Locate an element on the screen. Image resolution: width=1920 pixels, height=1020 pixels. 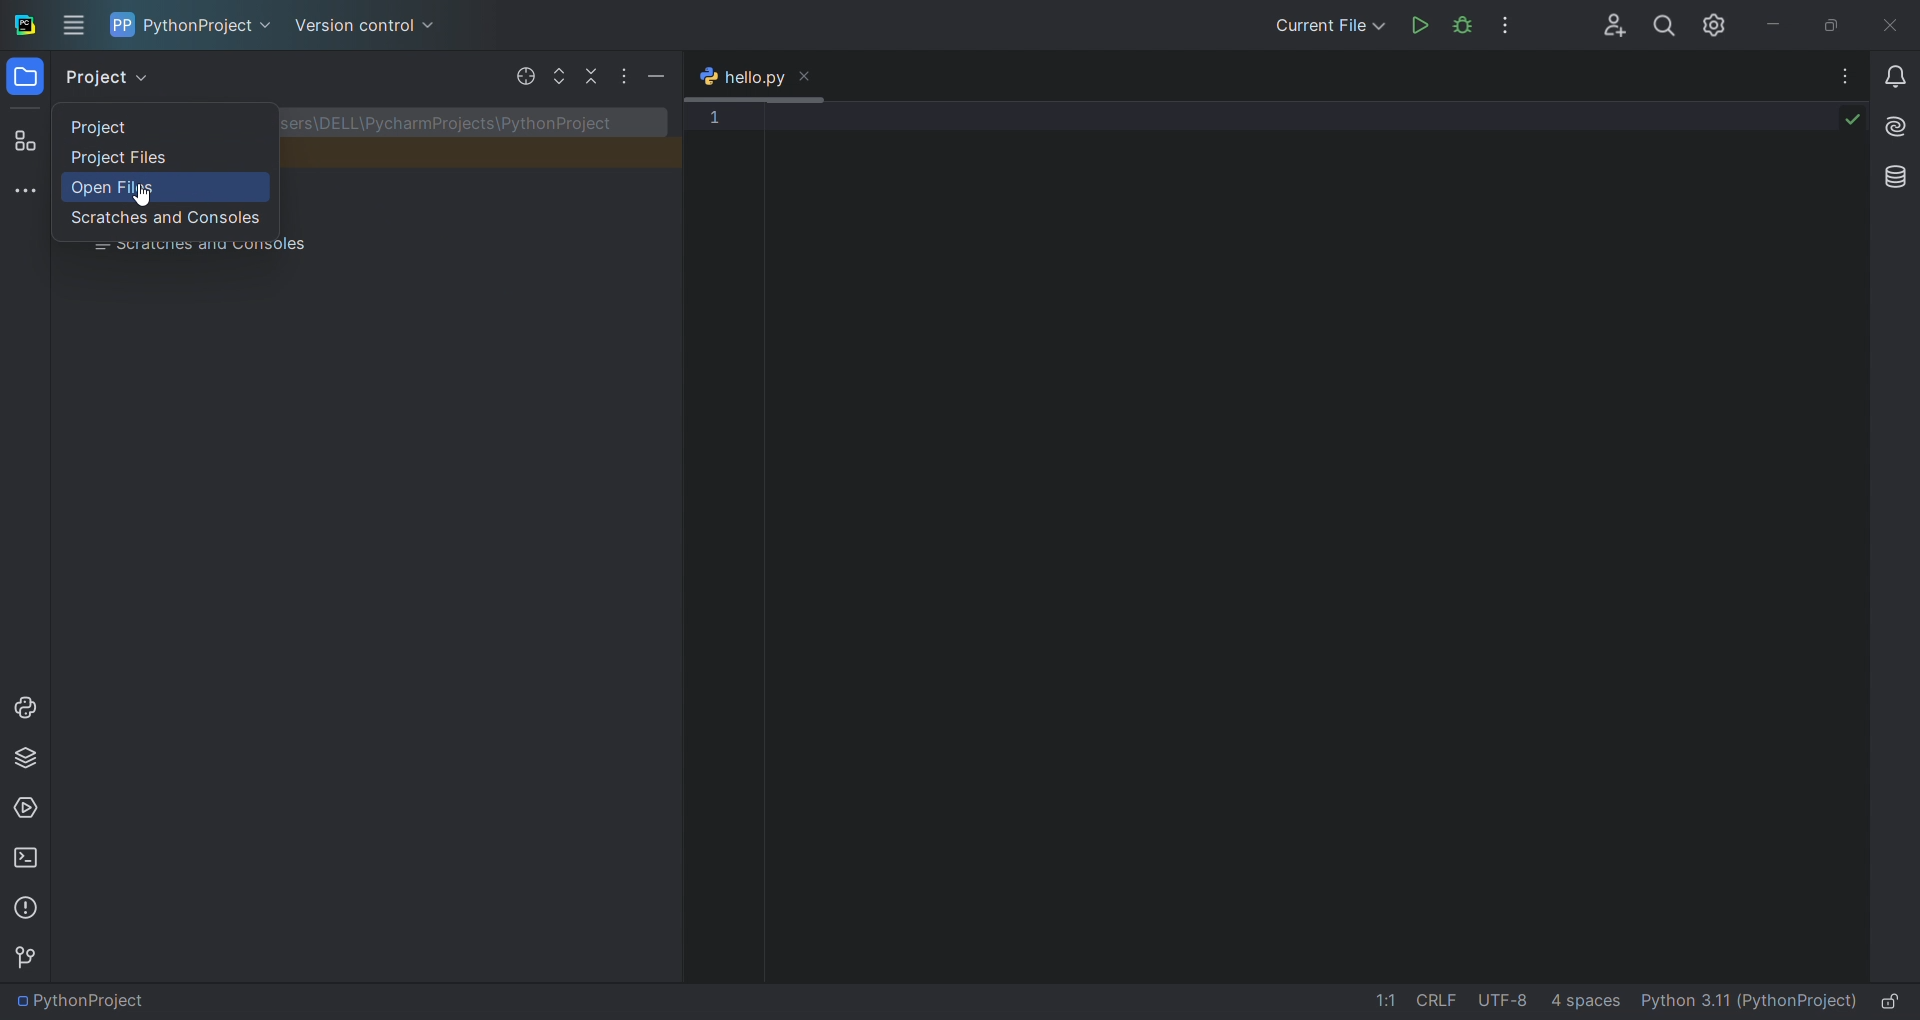
python package is located at coordinates (26, 753).